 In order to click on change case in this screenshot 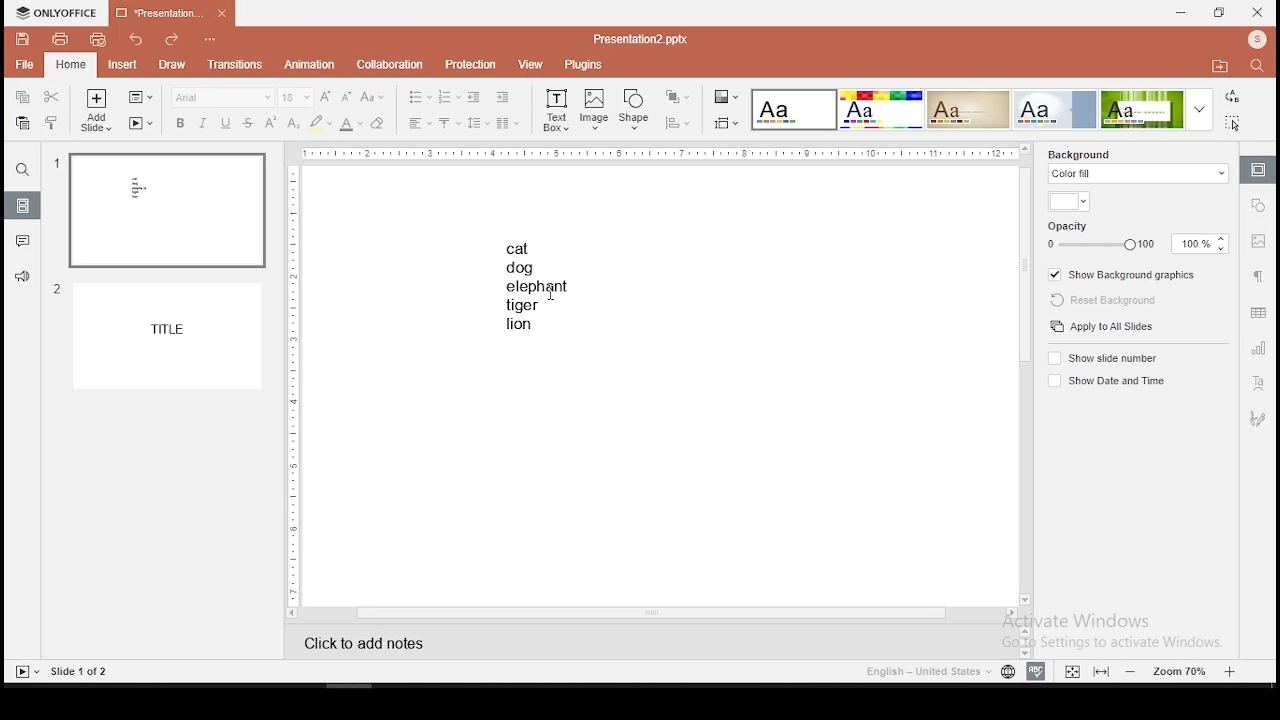, I will do `click(373, 97)`.